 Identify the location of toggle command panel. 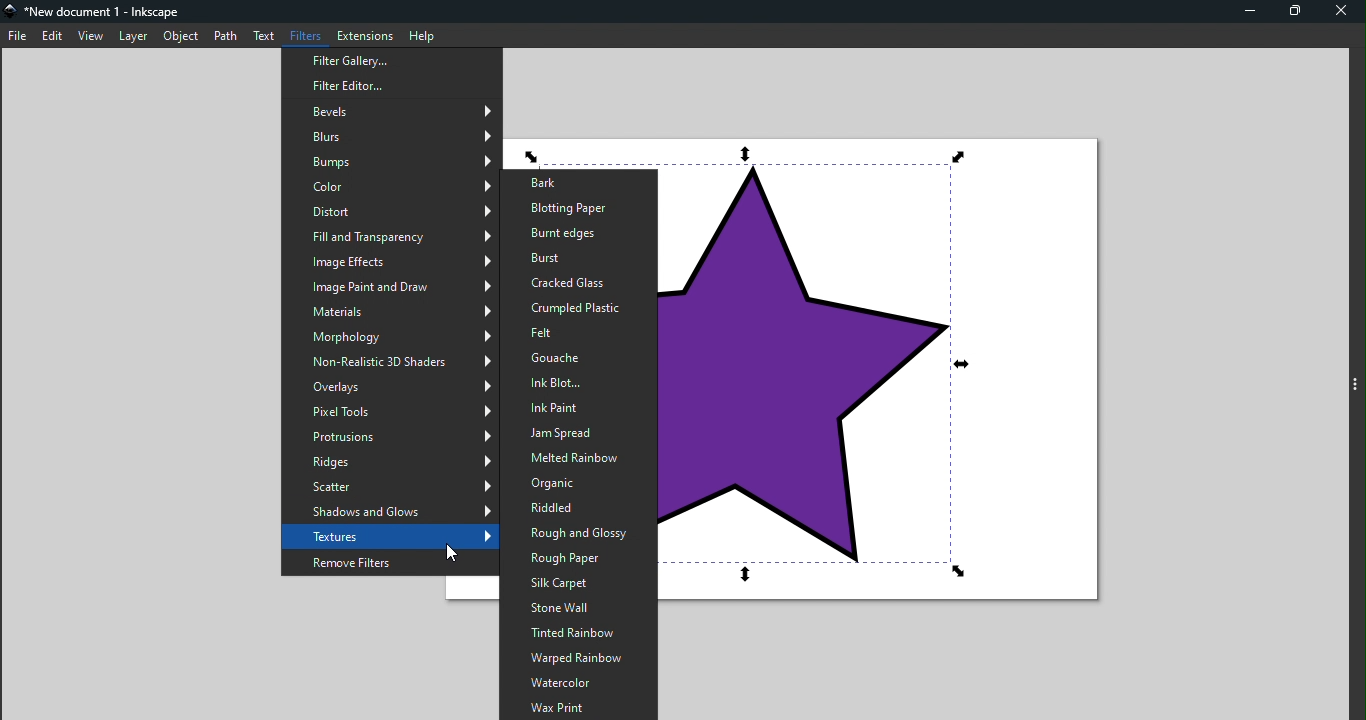
(1354, 384).